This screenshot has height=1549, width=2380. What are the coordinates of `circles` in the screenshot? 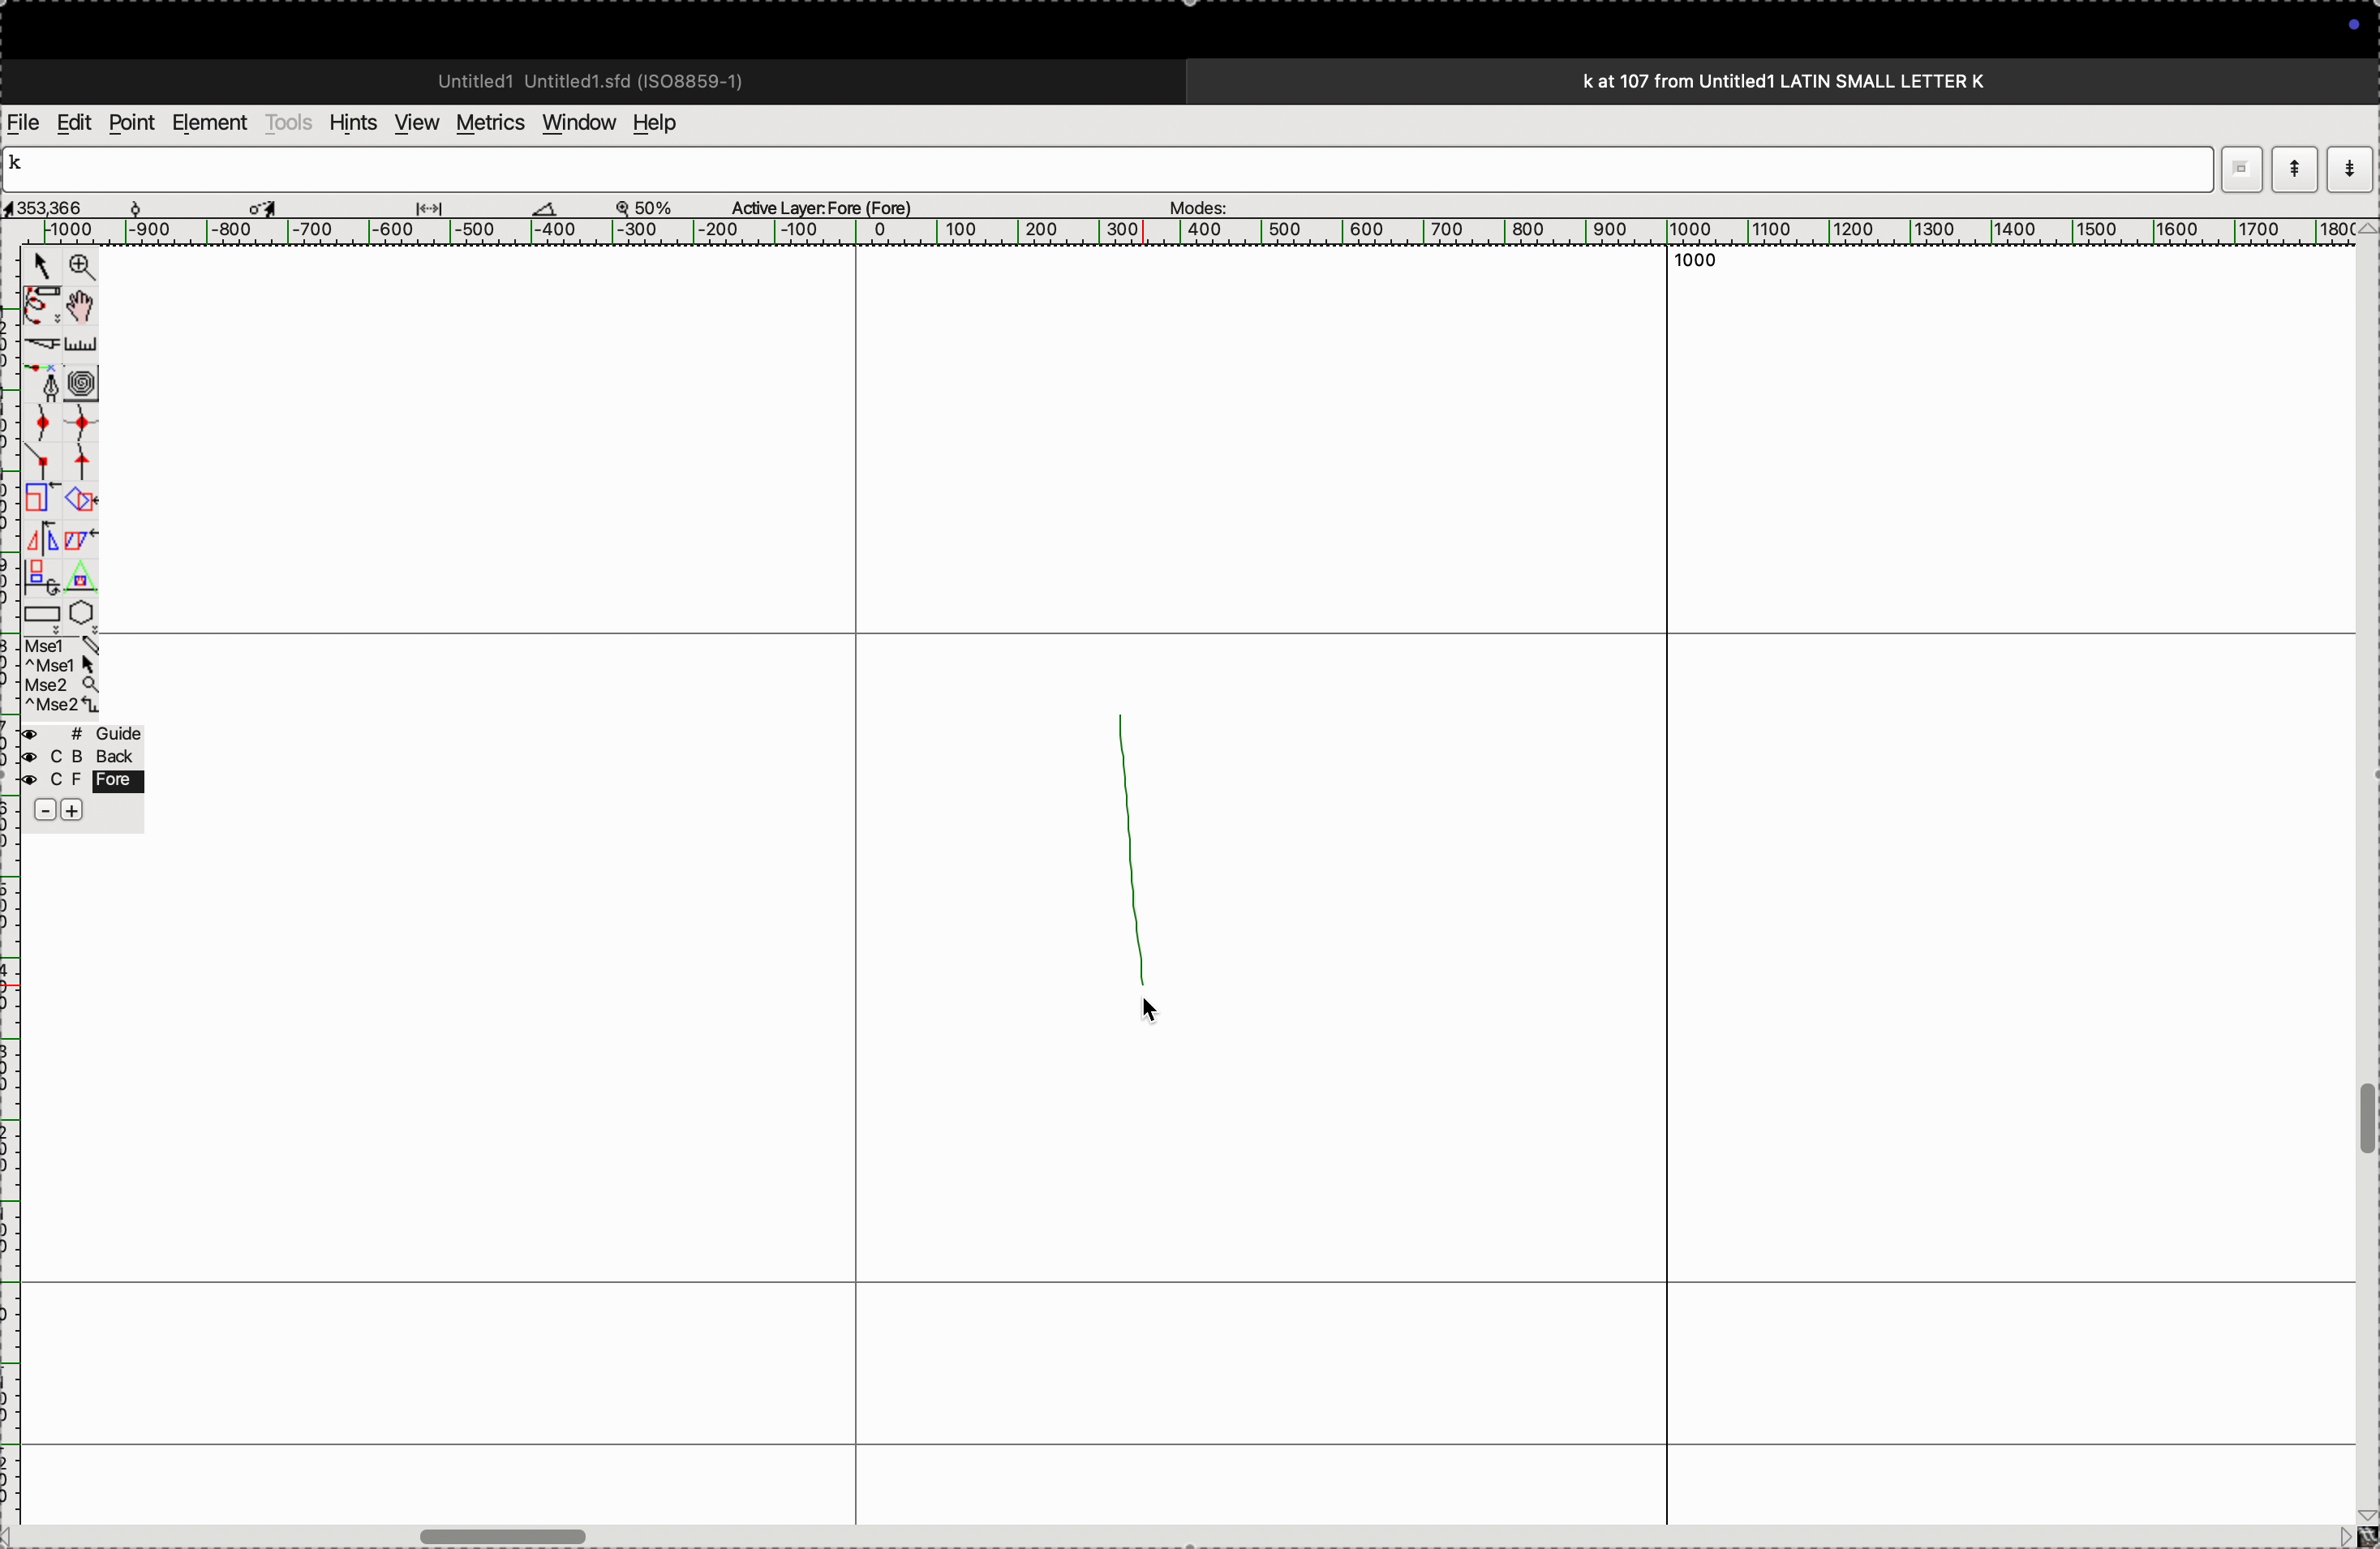 It's located at (89, 382).